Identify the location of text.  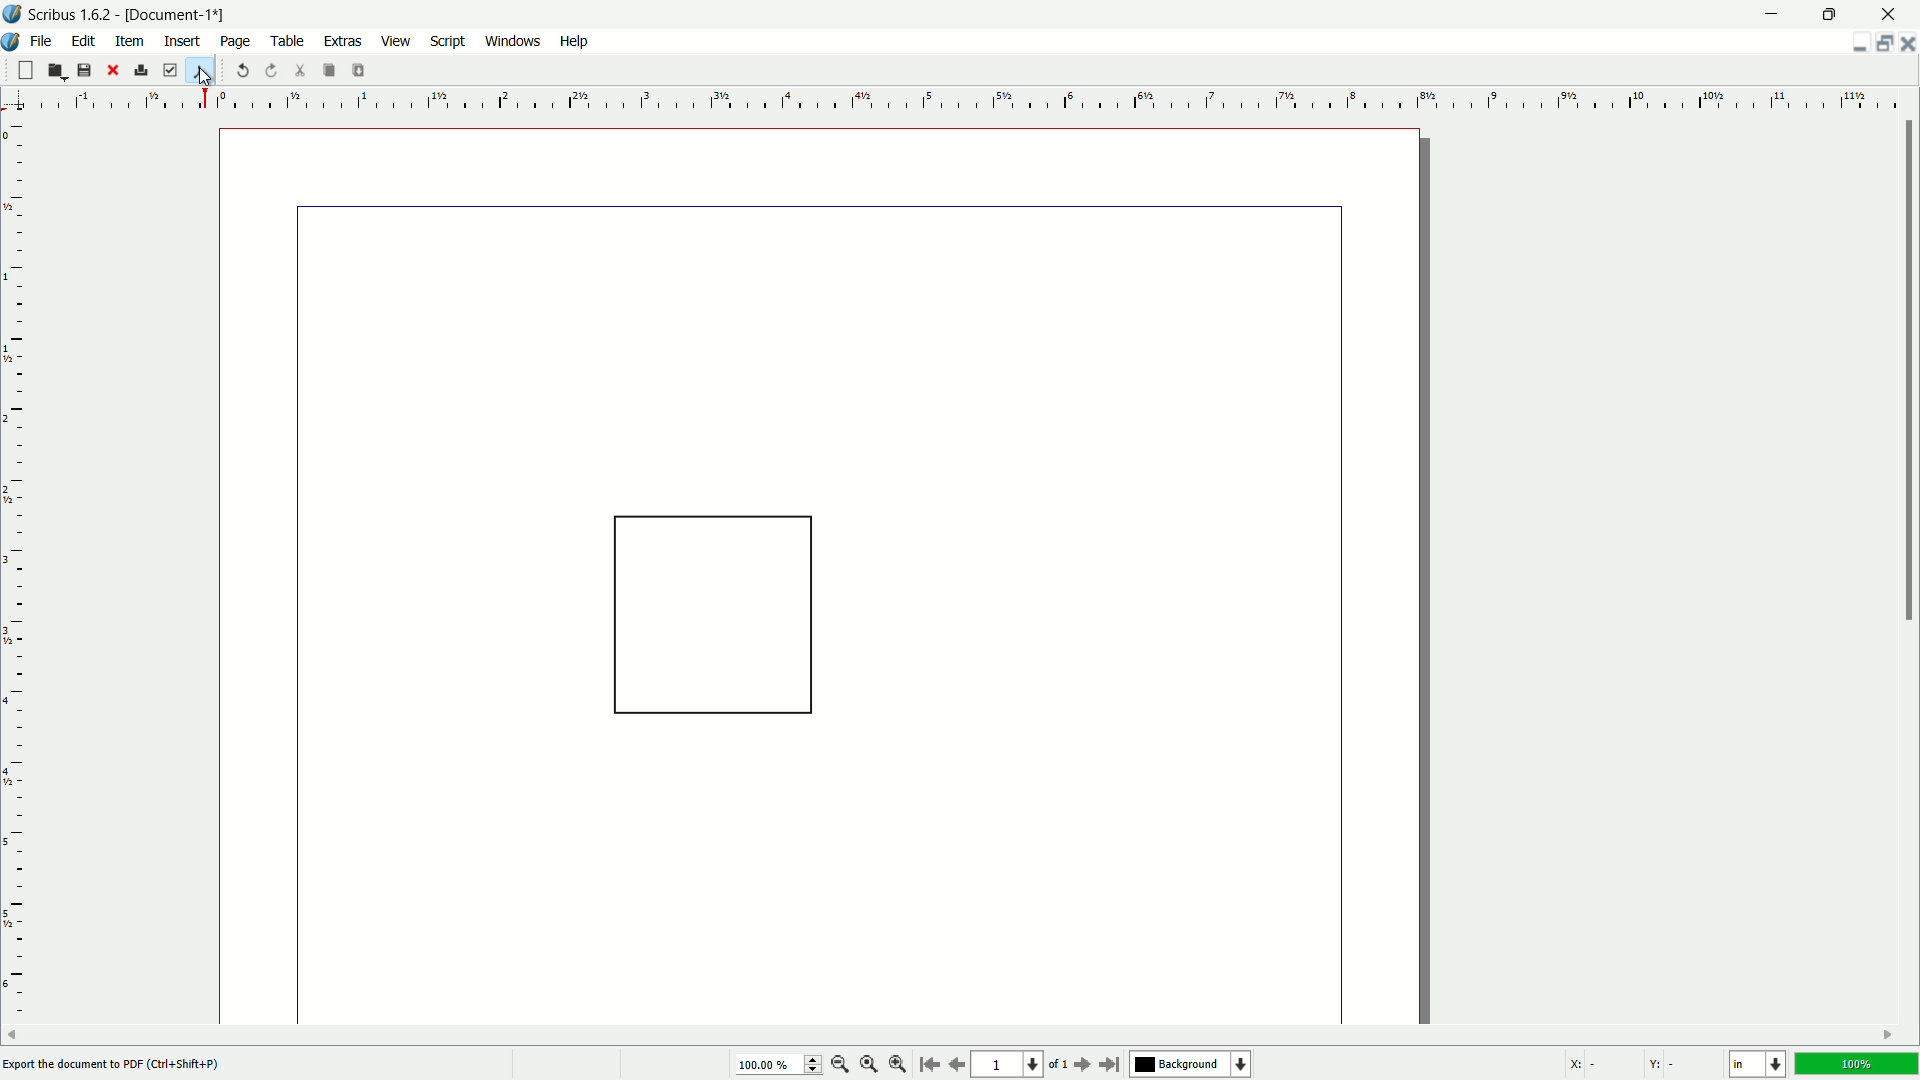
(117, 1063).